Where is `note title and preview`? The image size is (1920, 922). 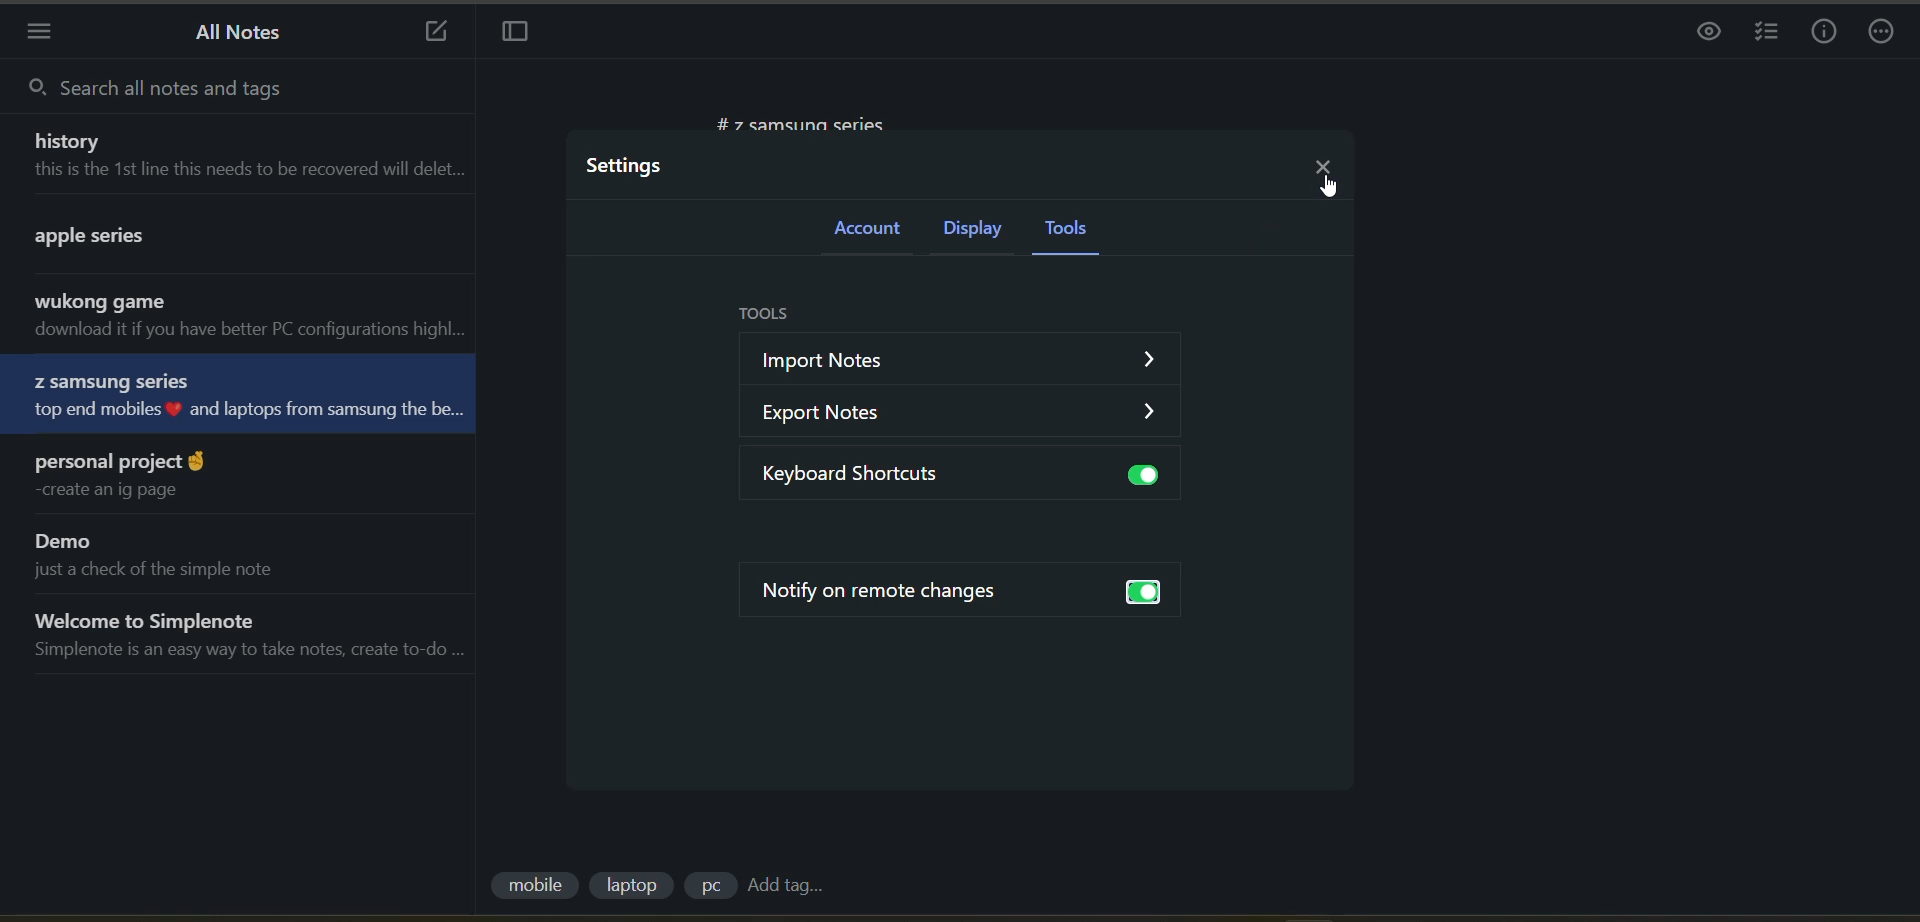
note title and preview is located at coordinates (258, 635).